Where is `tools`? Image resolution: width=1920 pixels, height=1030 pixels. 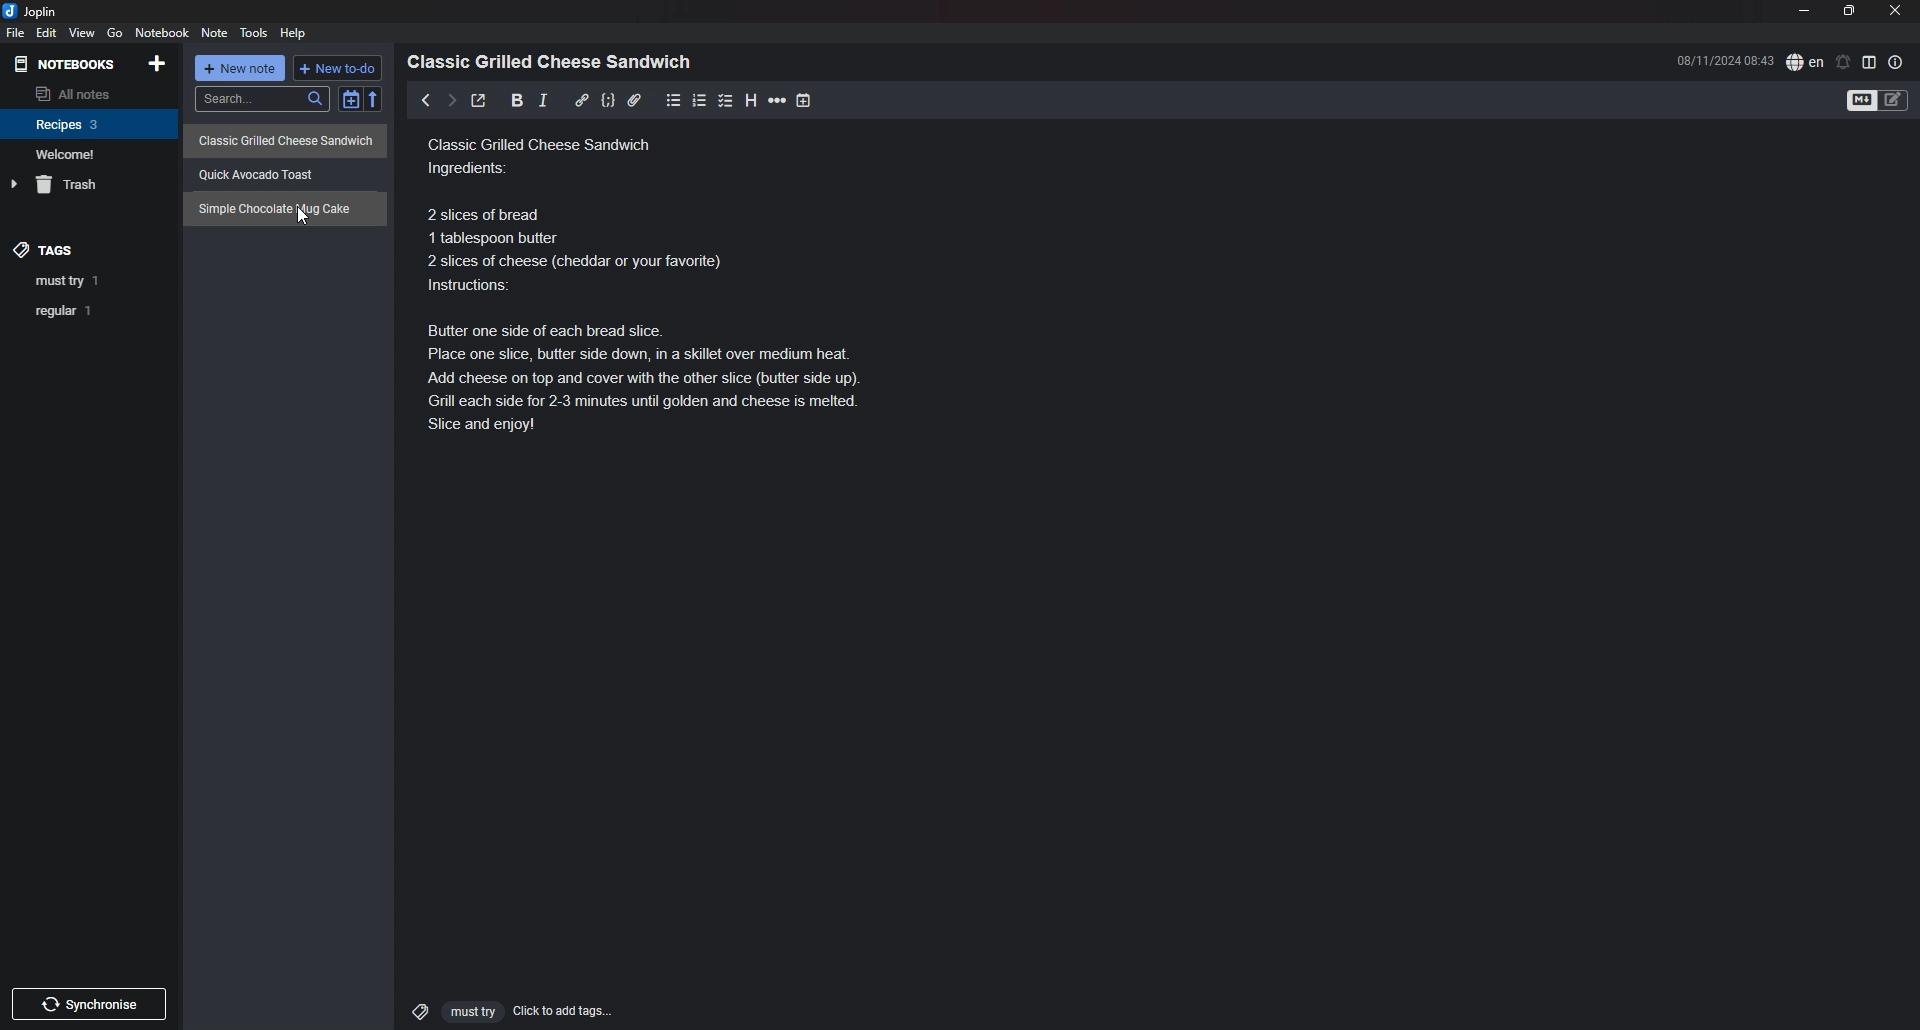
tools is located at coordinates (256, 33).